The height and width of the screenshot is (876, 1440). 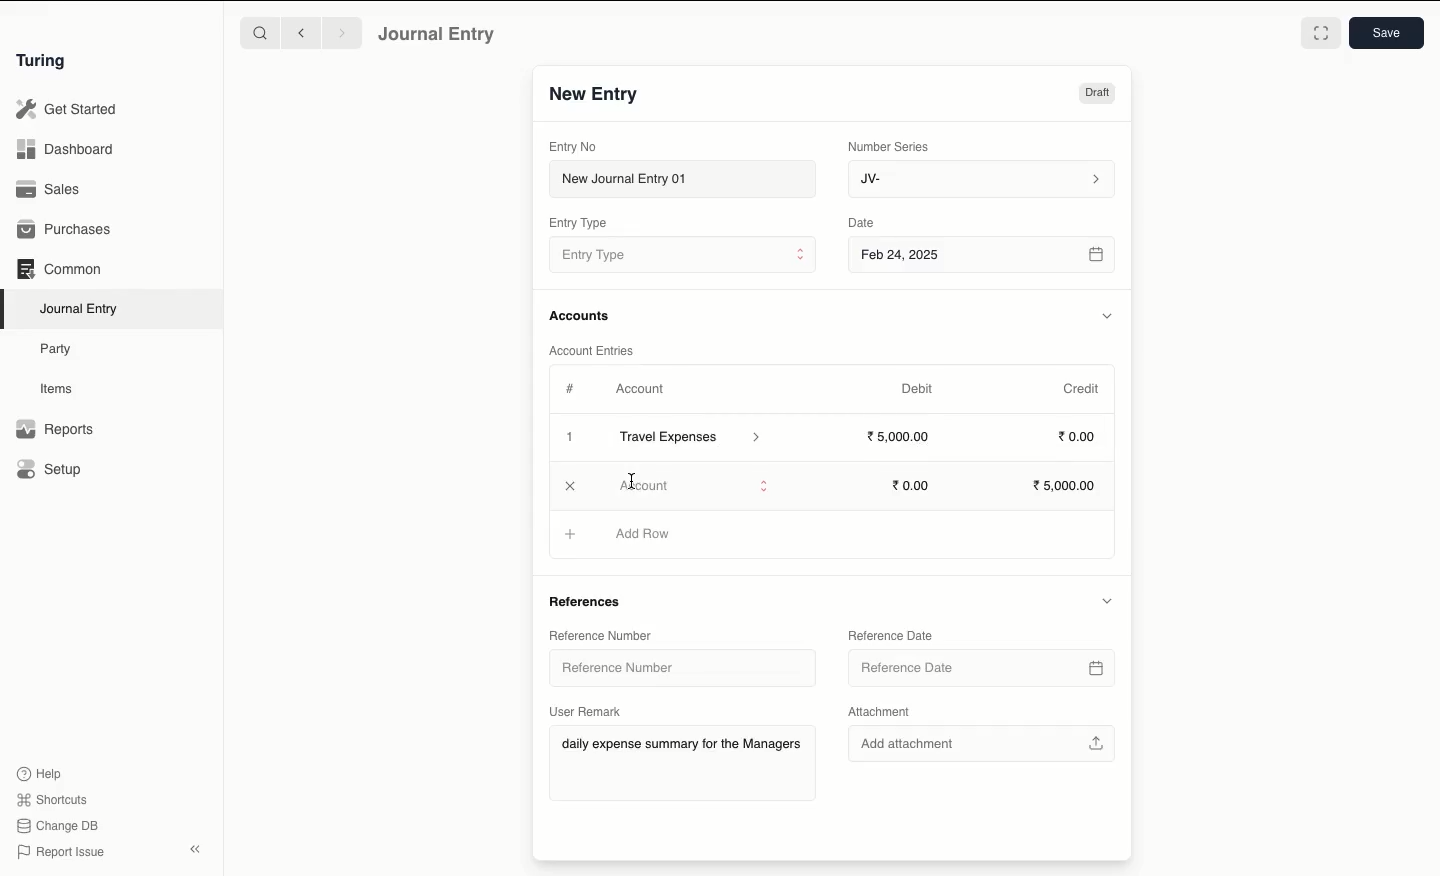 I want to click on cursor, so click(x=635, y=478).